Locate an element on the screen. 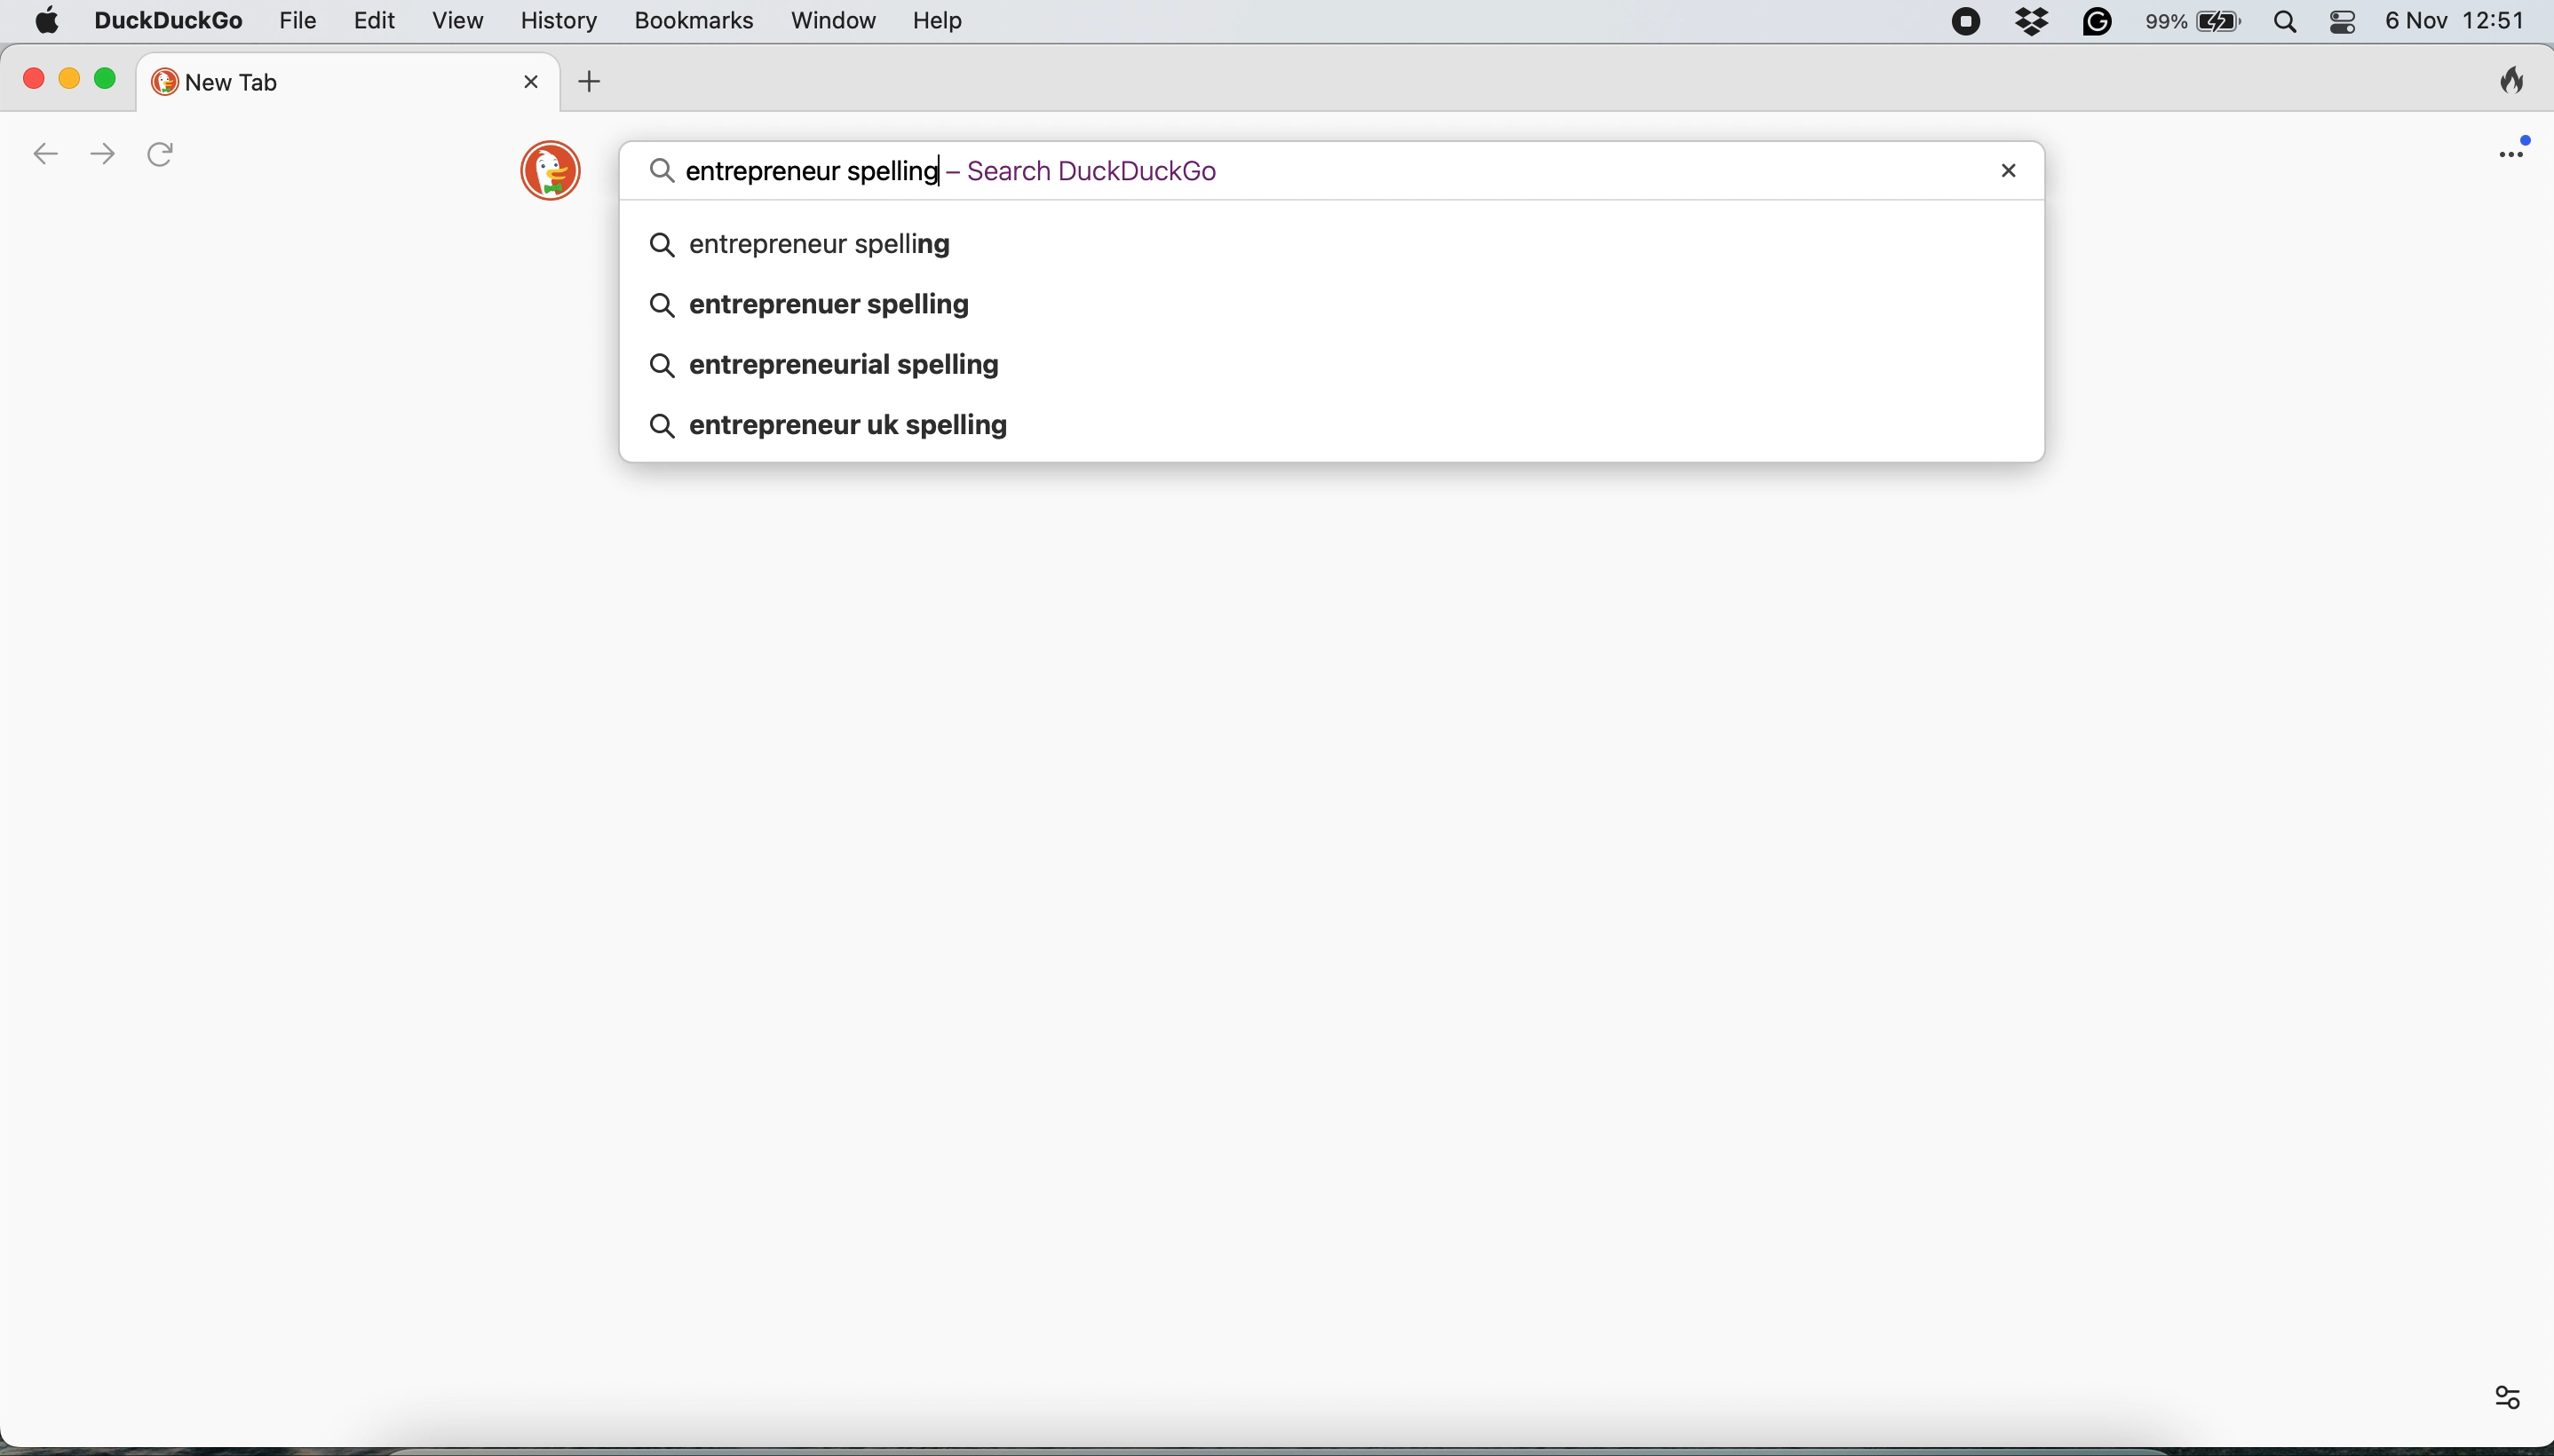 This screenshot has height=1456, width=2554. close is located at coordinates (34, 76).